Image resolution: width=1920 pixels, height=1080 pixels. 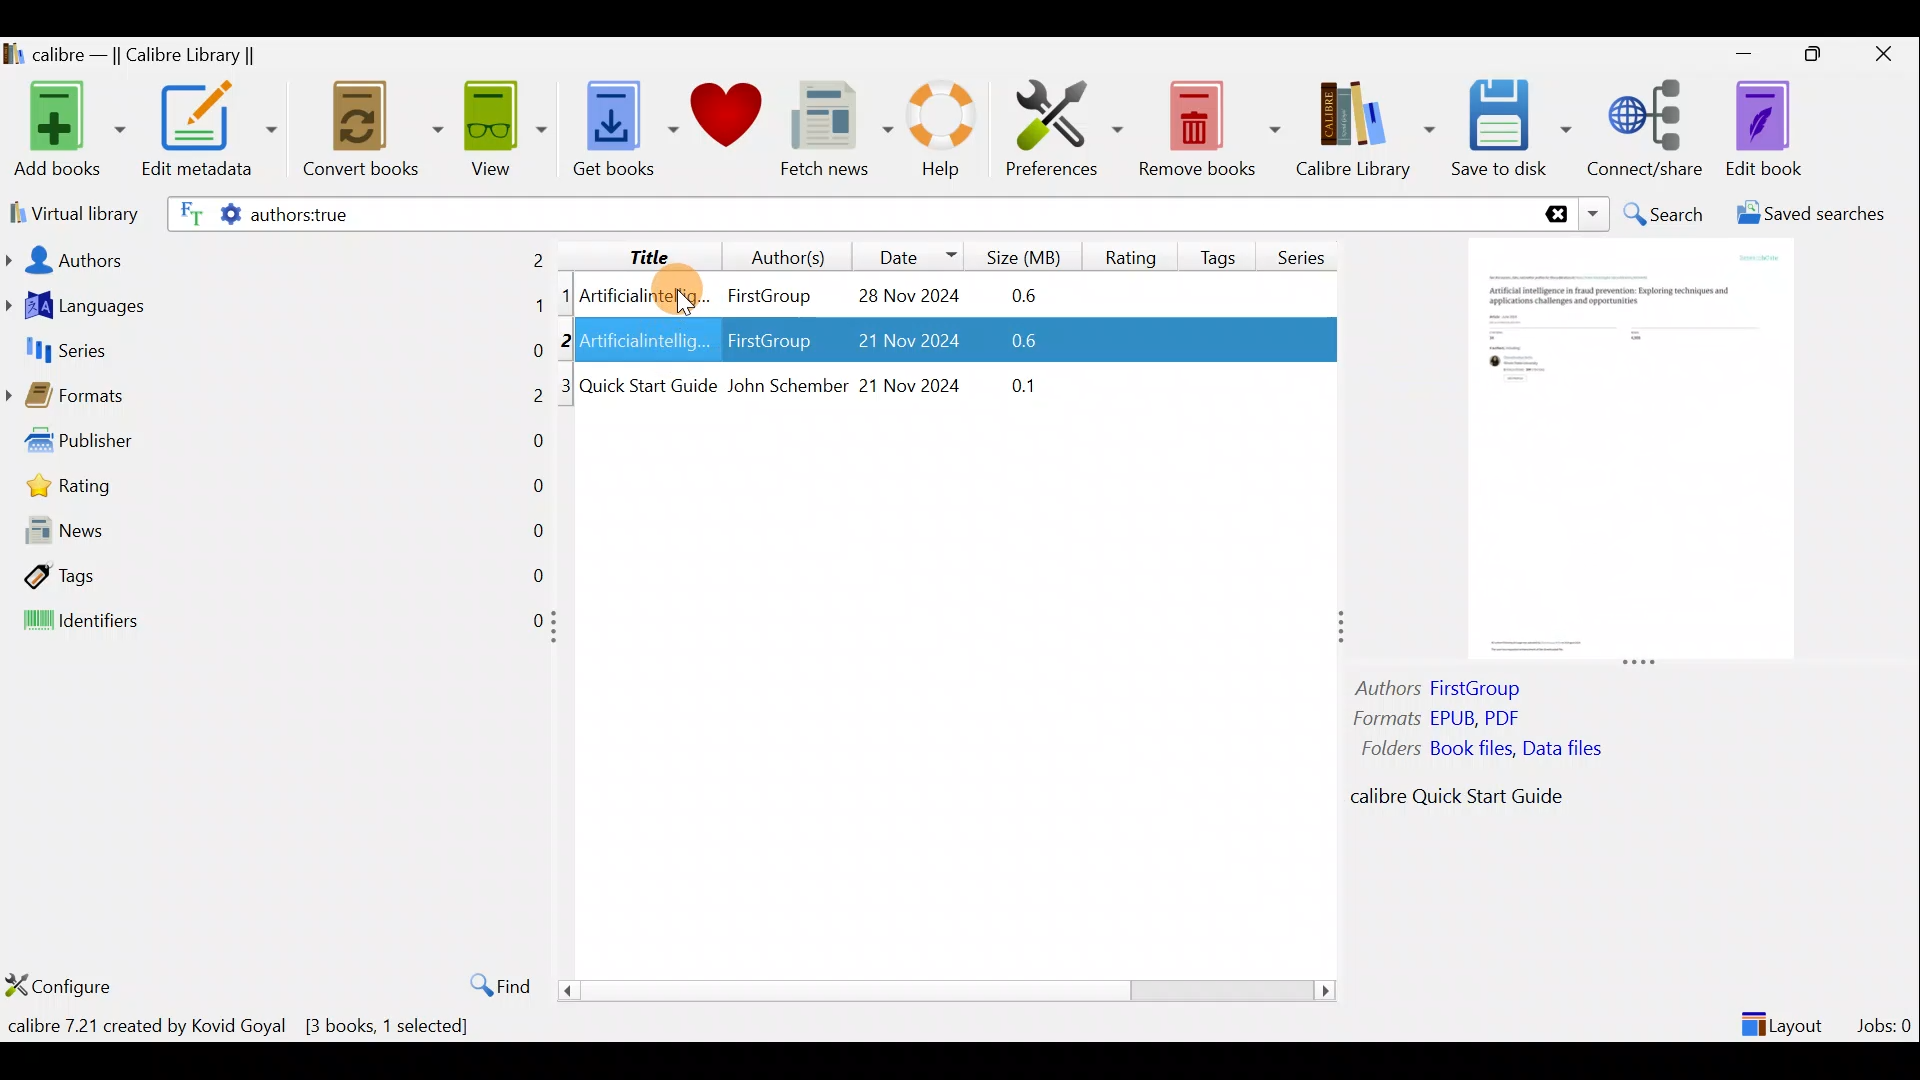 What do you see at coordinates (70, 211) in the screenshot?
I see `Virtual library` at bounding box center [70, 211].